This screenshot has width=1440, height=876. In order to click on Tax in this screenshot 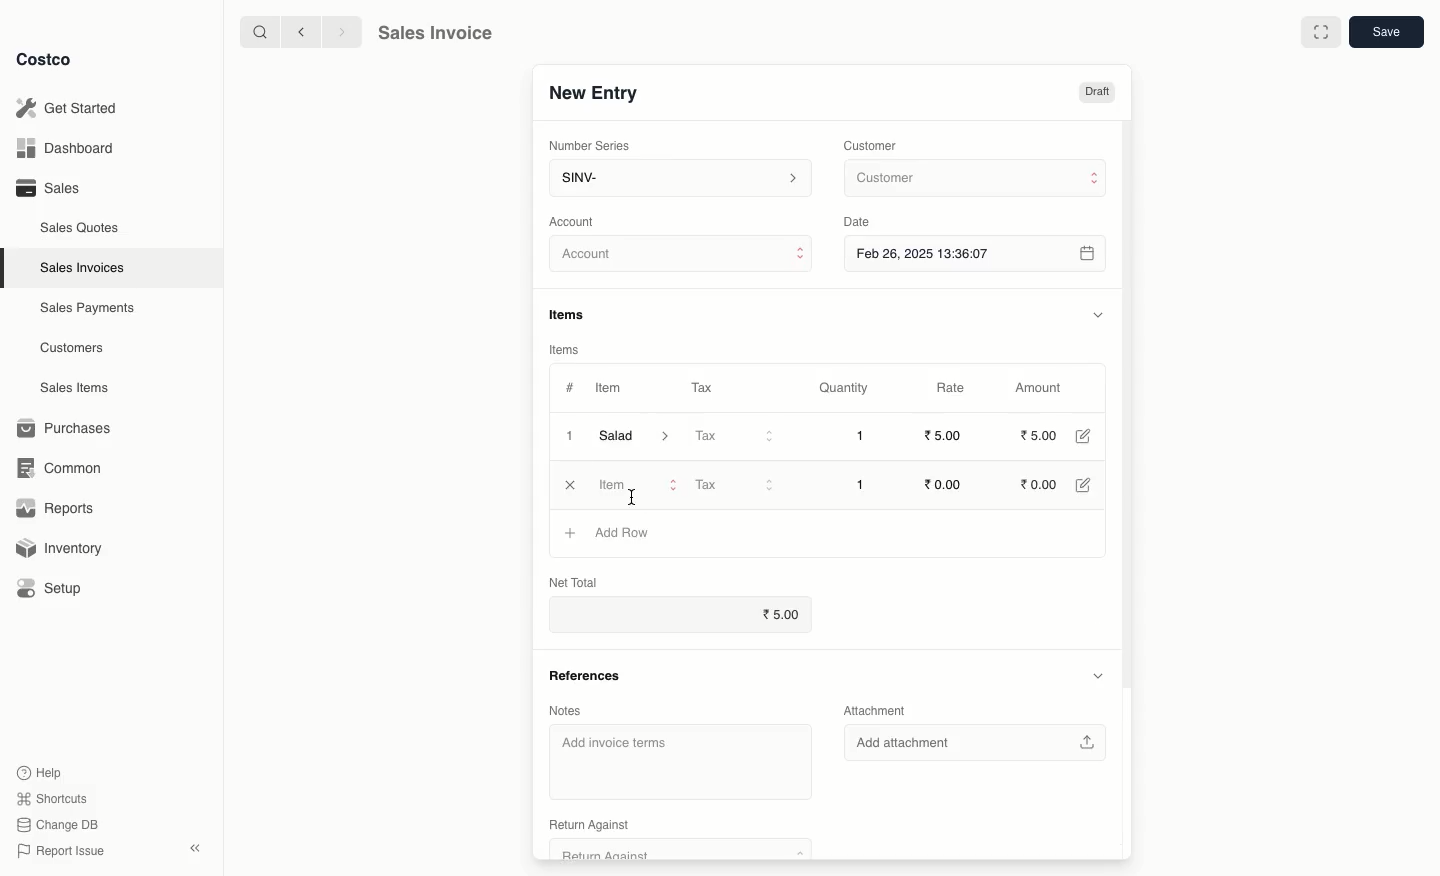, I will do `click(701, 384)`.